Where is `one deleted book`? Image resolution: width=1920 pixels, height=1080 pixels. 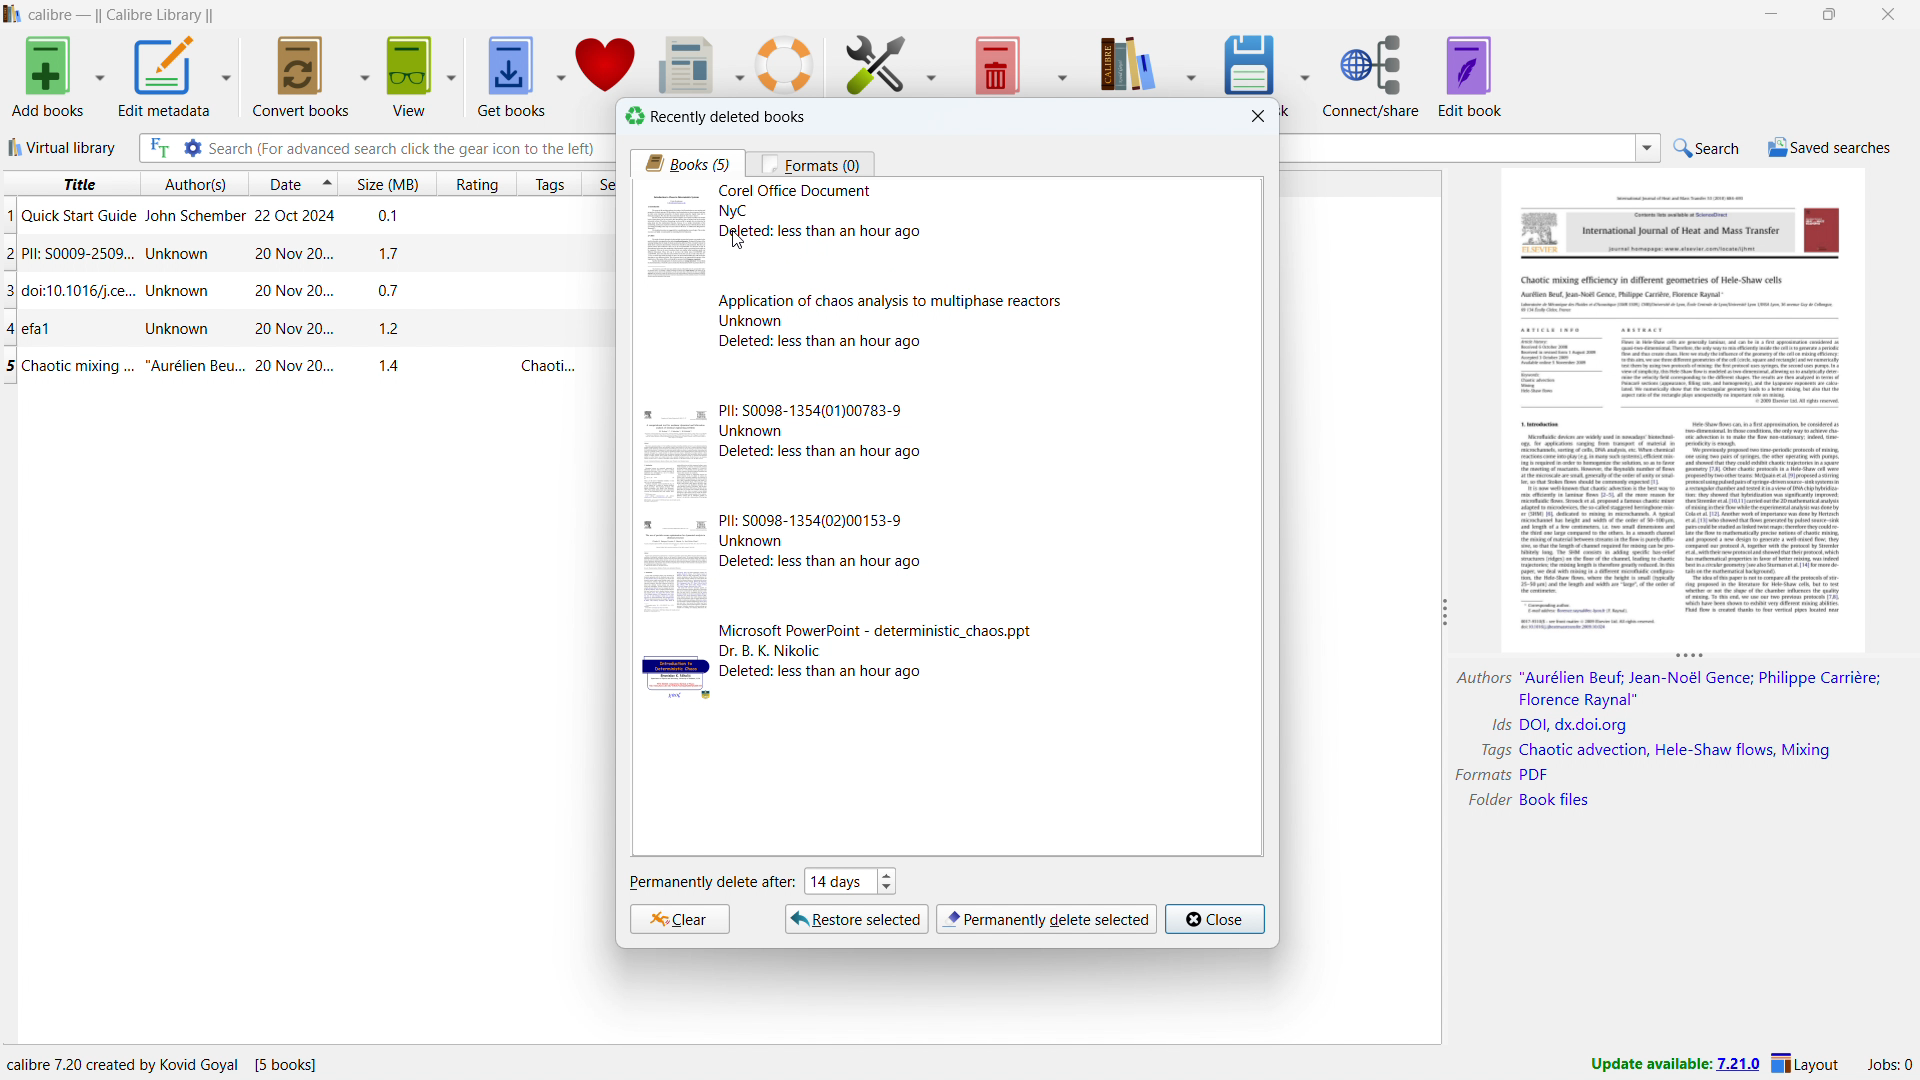 one deleted book is located at coordinates (949, 451).